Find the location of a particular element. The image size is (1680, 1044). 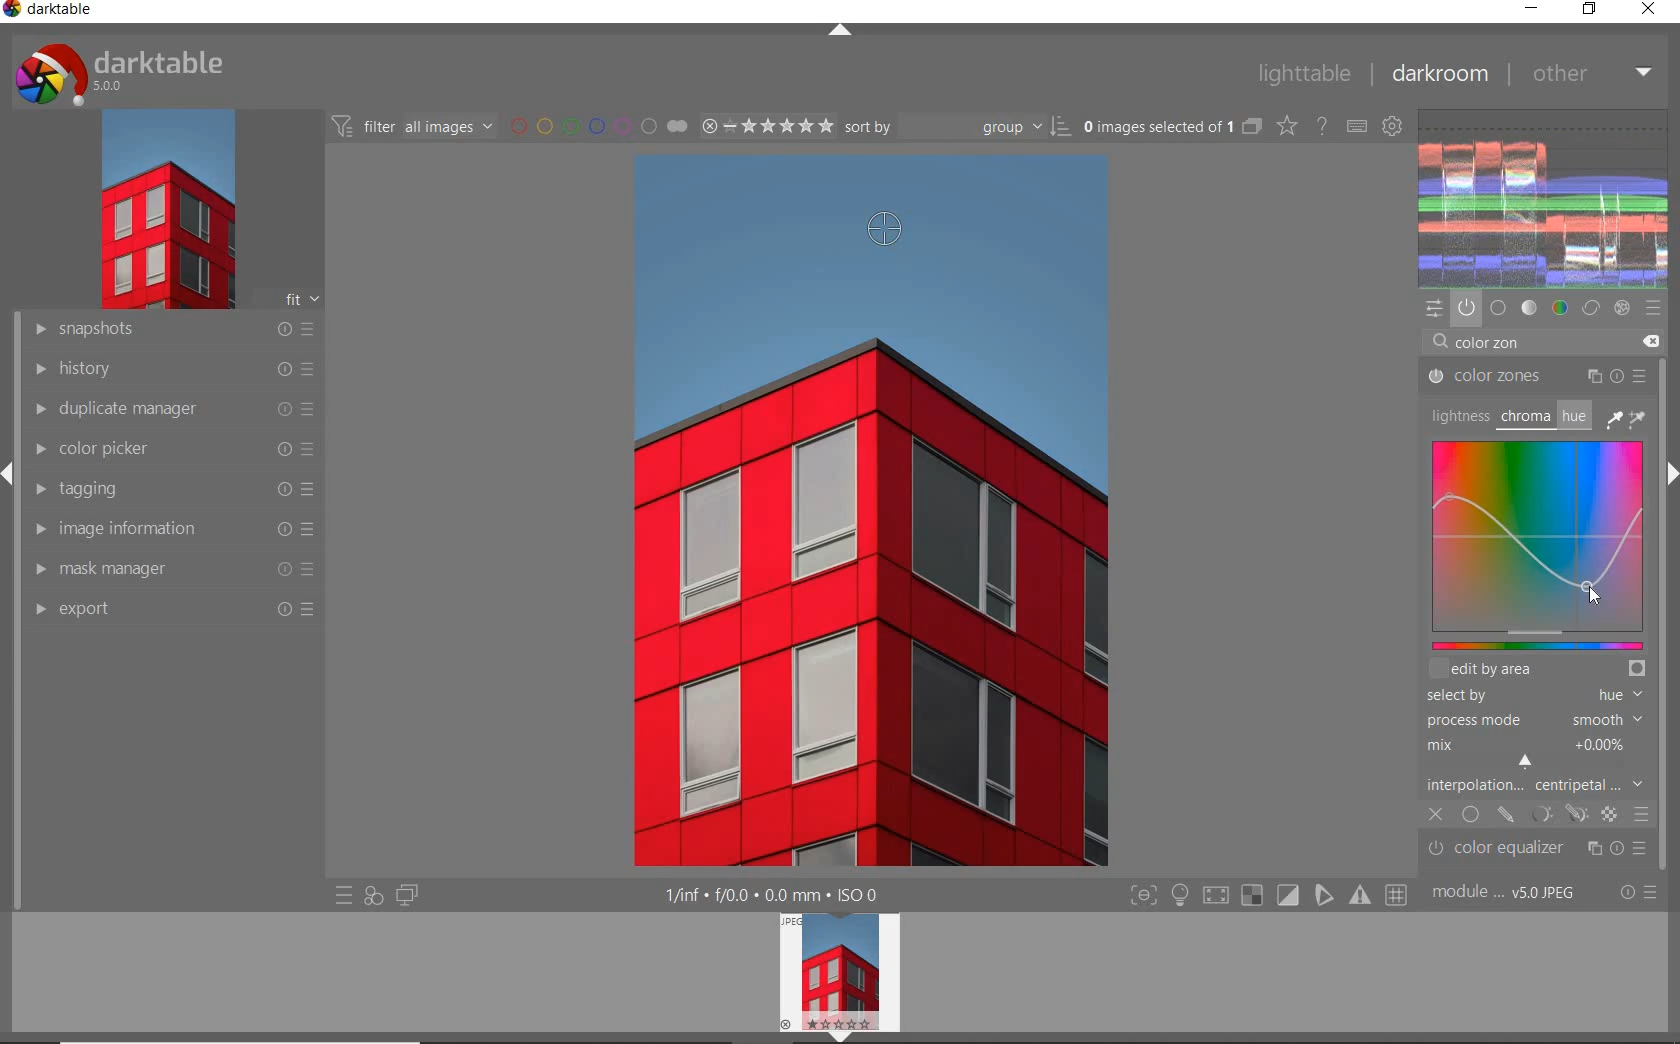

CURSOR POSITION is located at coordinates (1593, 592).